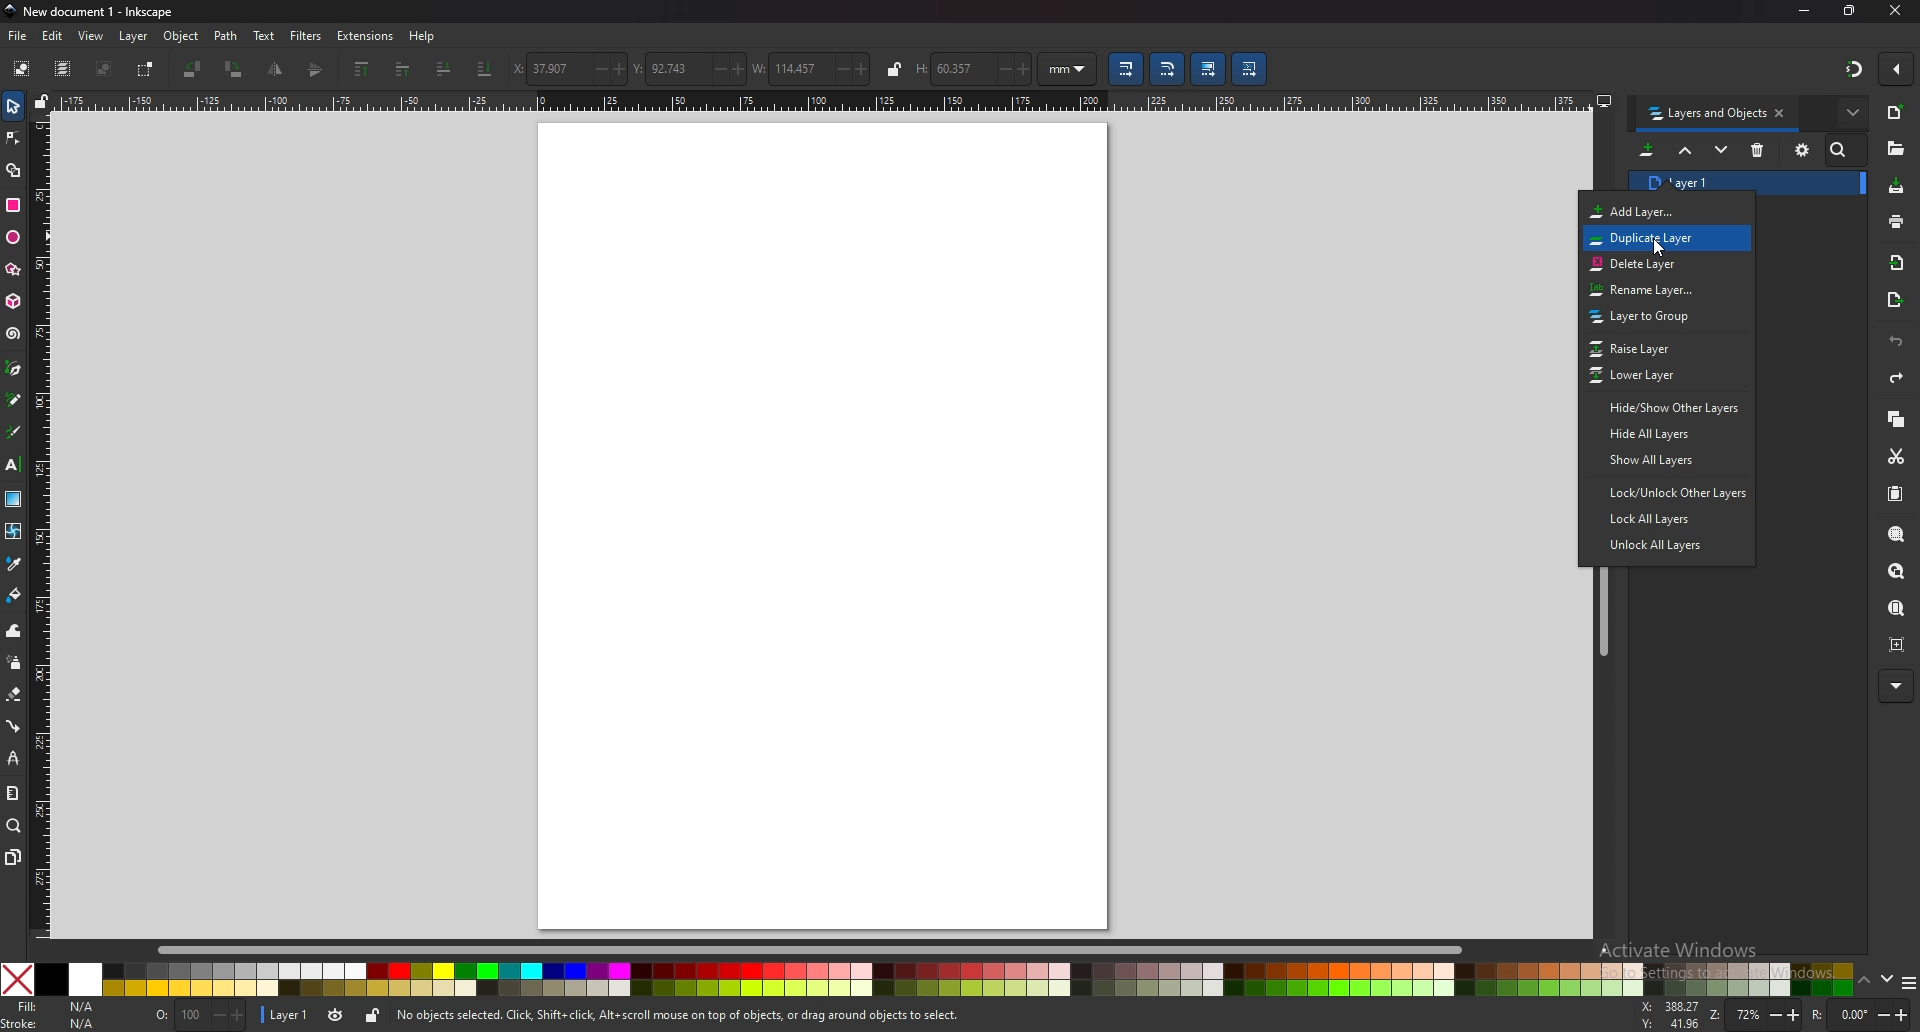 This screenshot has width=1920, height=1032. What do you see at coordinates (13, 565) in the screenshot?
I see `color picker` at bounding box center [13, 565].